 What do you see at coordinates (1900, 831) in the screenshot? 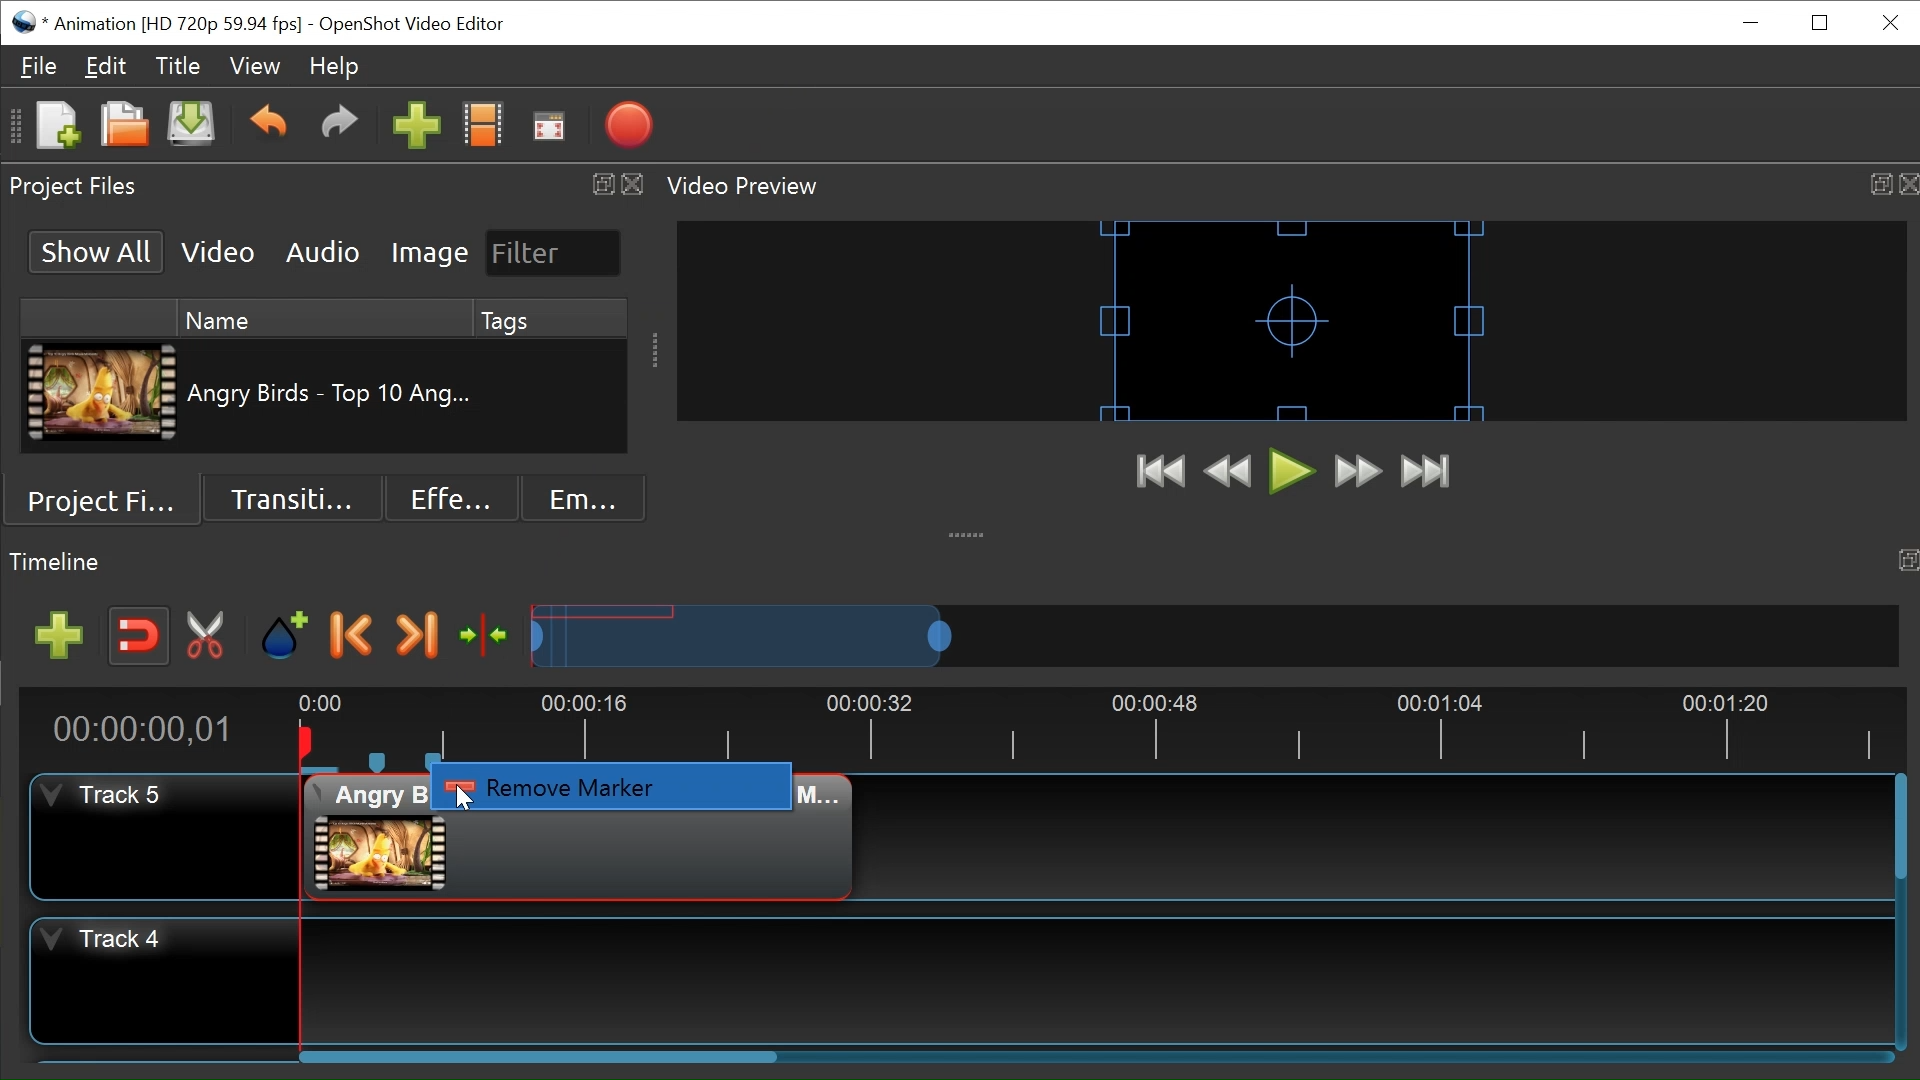
I see `Vertical Scroll bar` at bounding box center [1900, 831].